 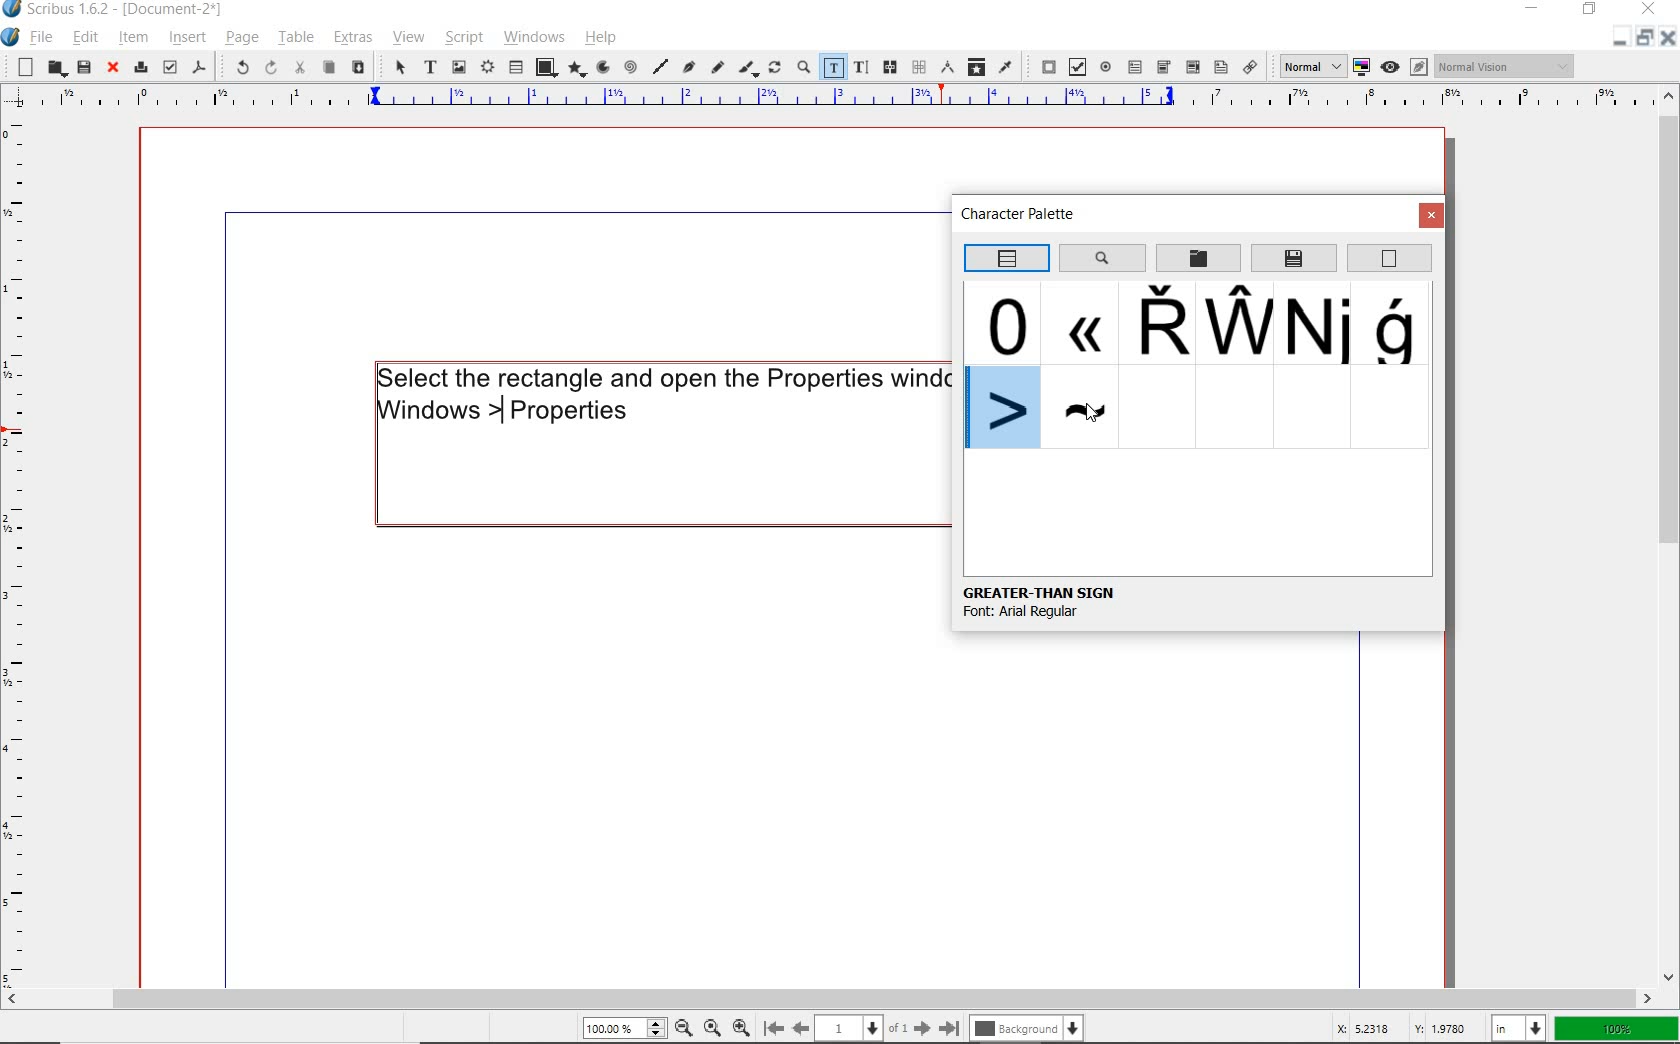 What do you see at coordinates (1360, 67) in the screenshot?
I see `toggle color` at bounding box center [1360, 67].